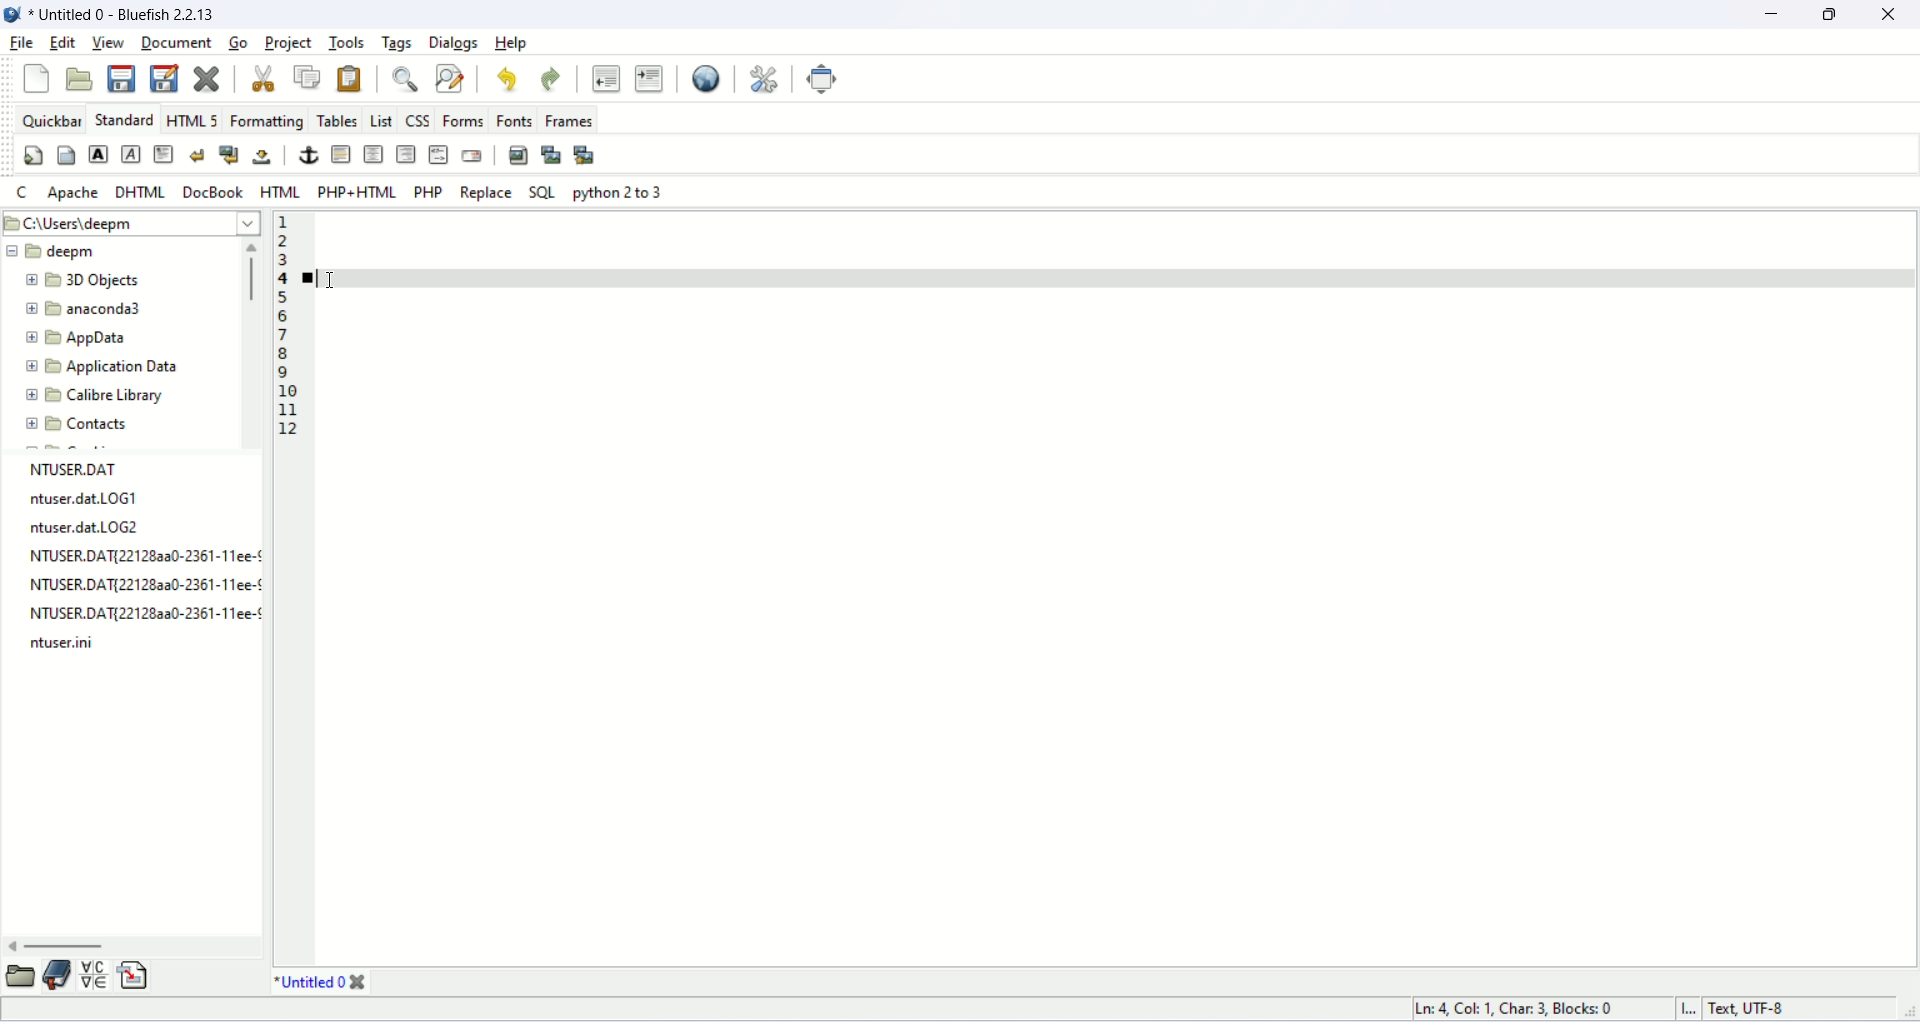  What do you see at coordinates (1519, 1010) in the screenshot?
I see `Ln, col, char, block` at bounding box center [1519, 1010].